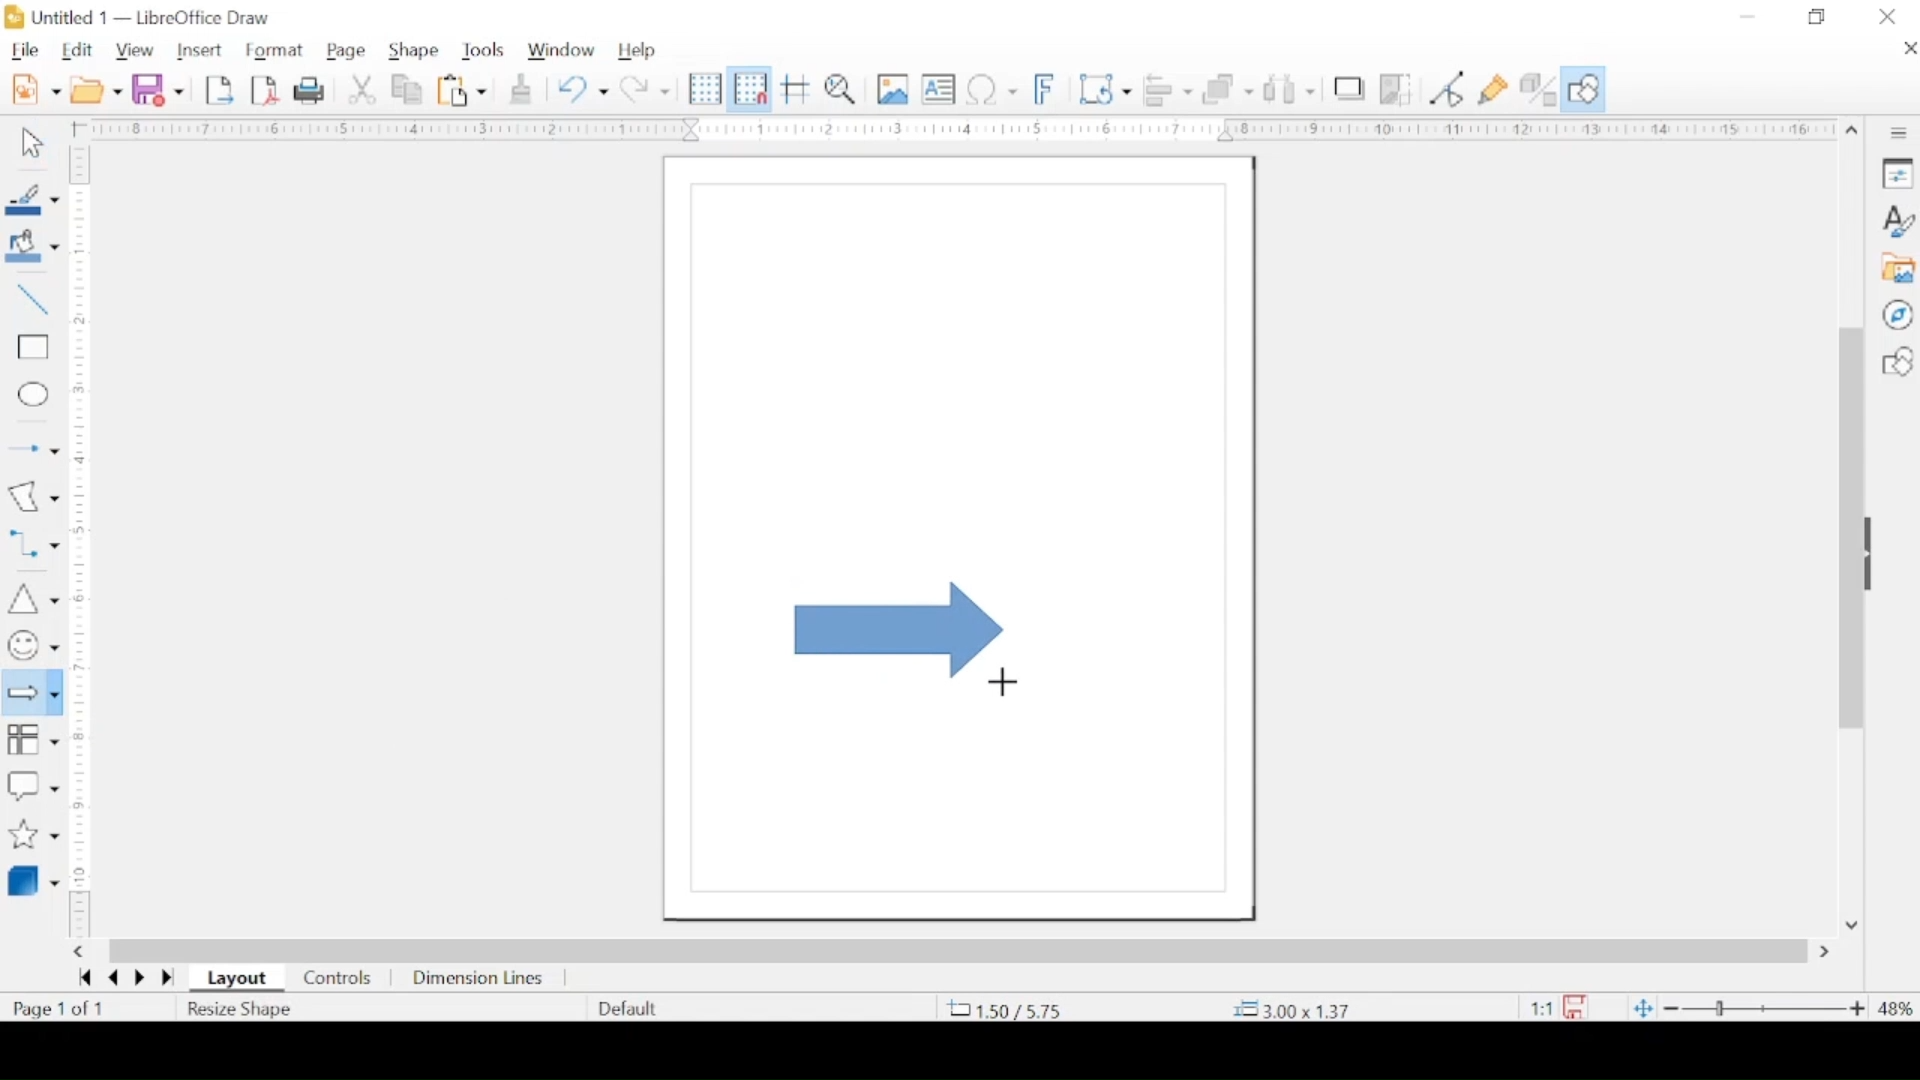  I want to click on symbols, so click(32, 646).